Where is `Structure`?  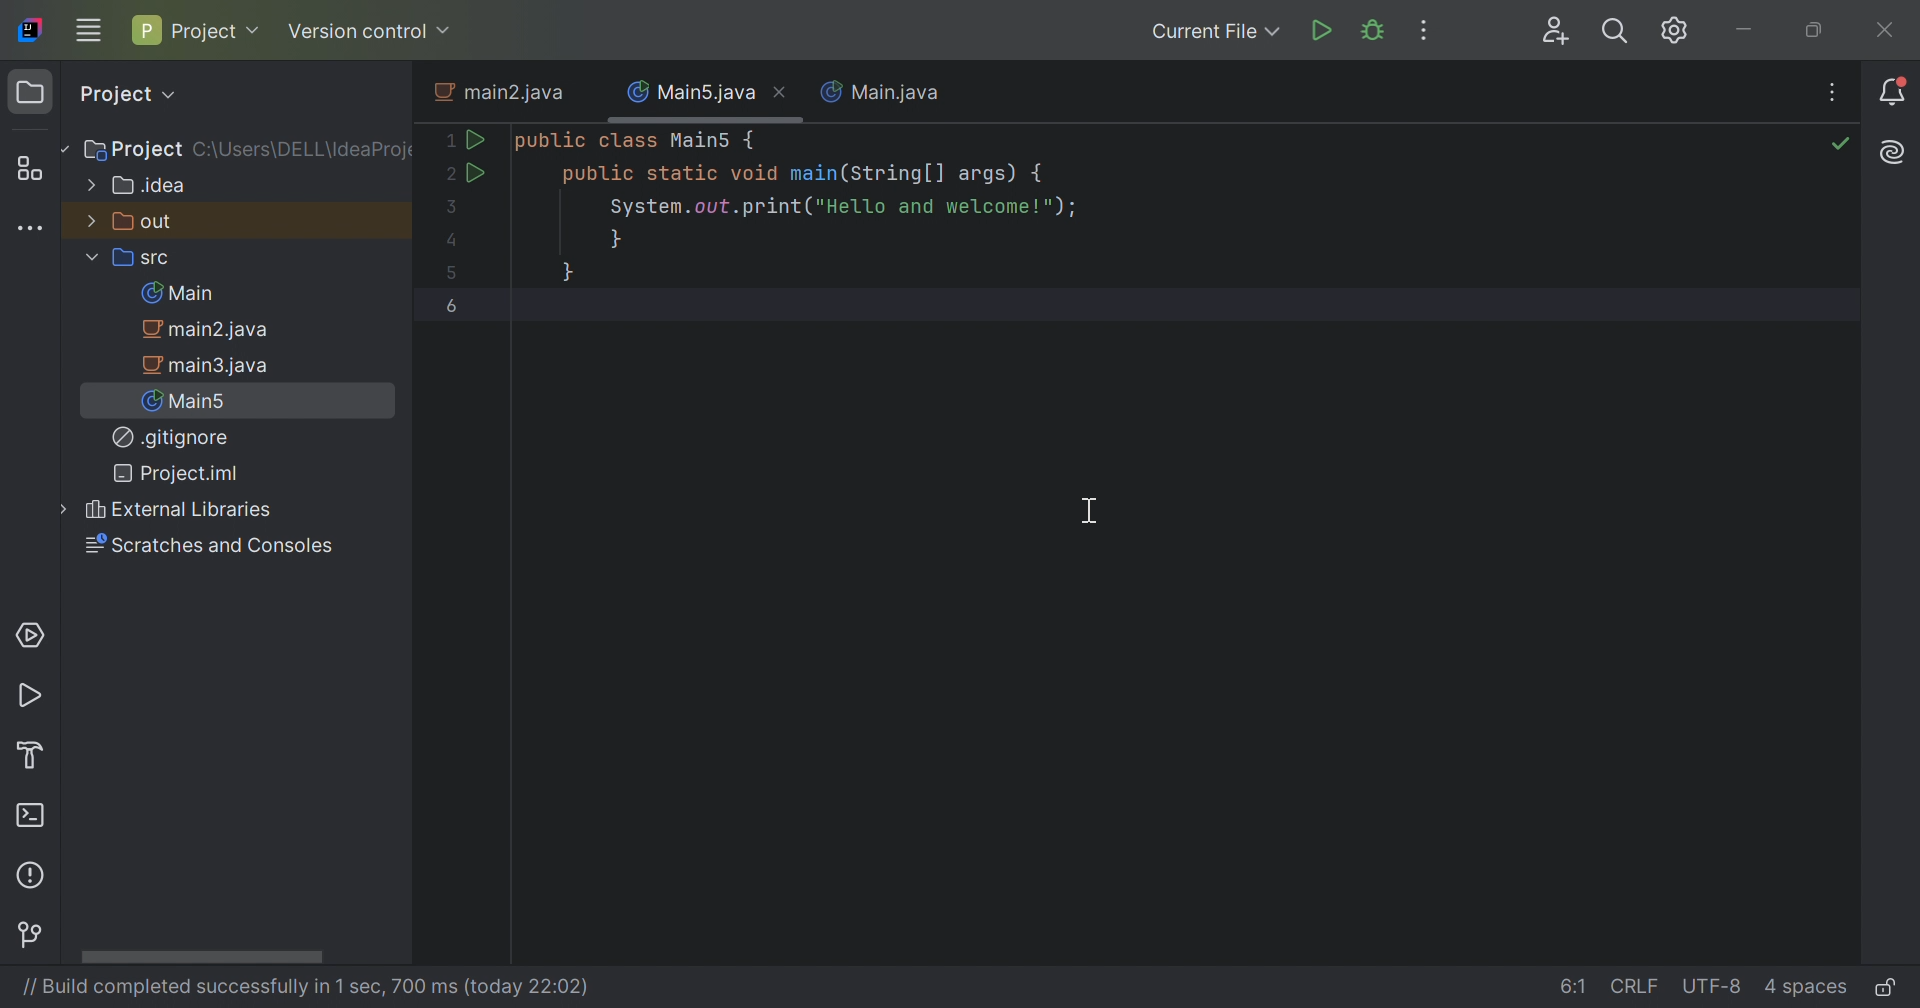
Structure is located at coordinates (34, 170).